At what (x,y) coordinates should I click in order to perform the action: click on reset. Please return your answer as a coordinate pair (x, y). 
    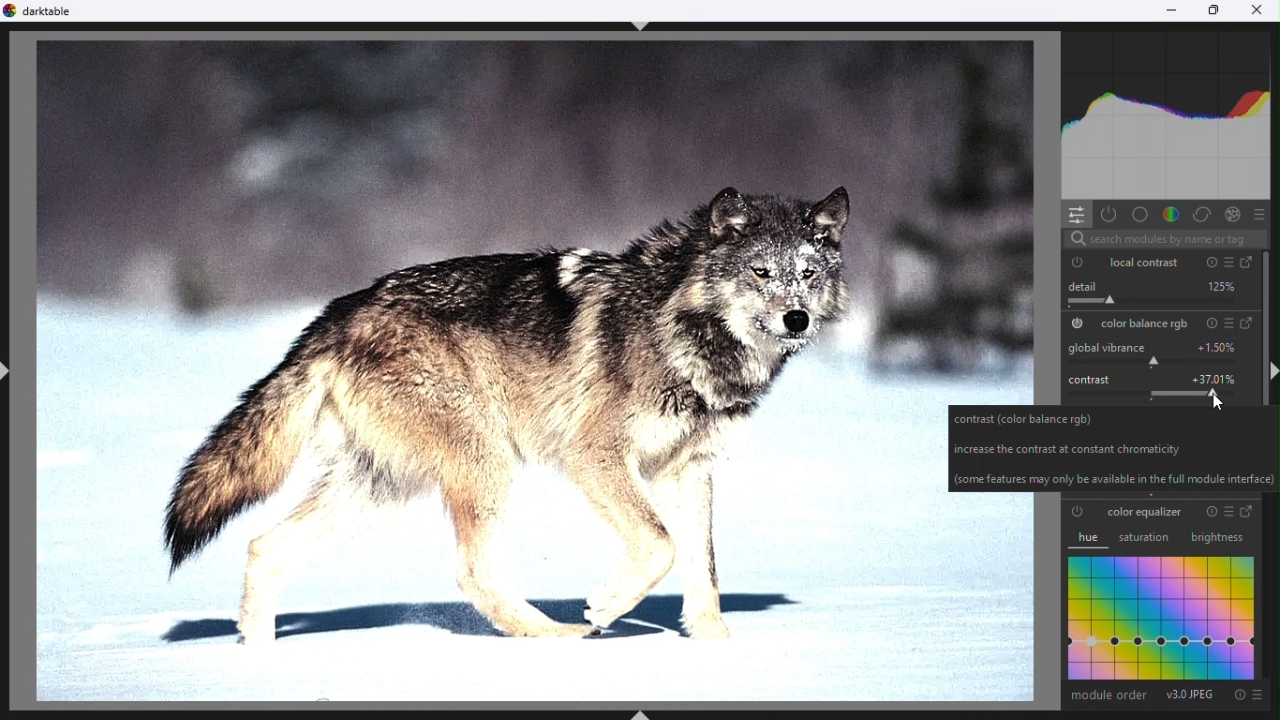
    Looking at the image, I should click on (1209, 323).